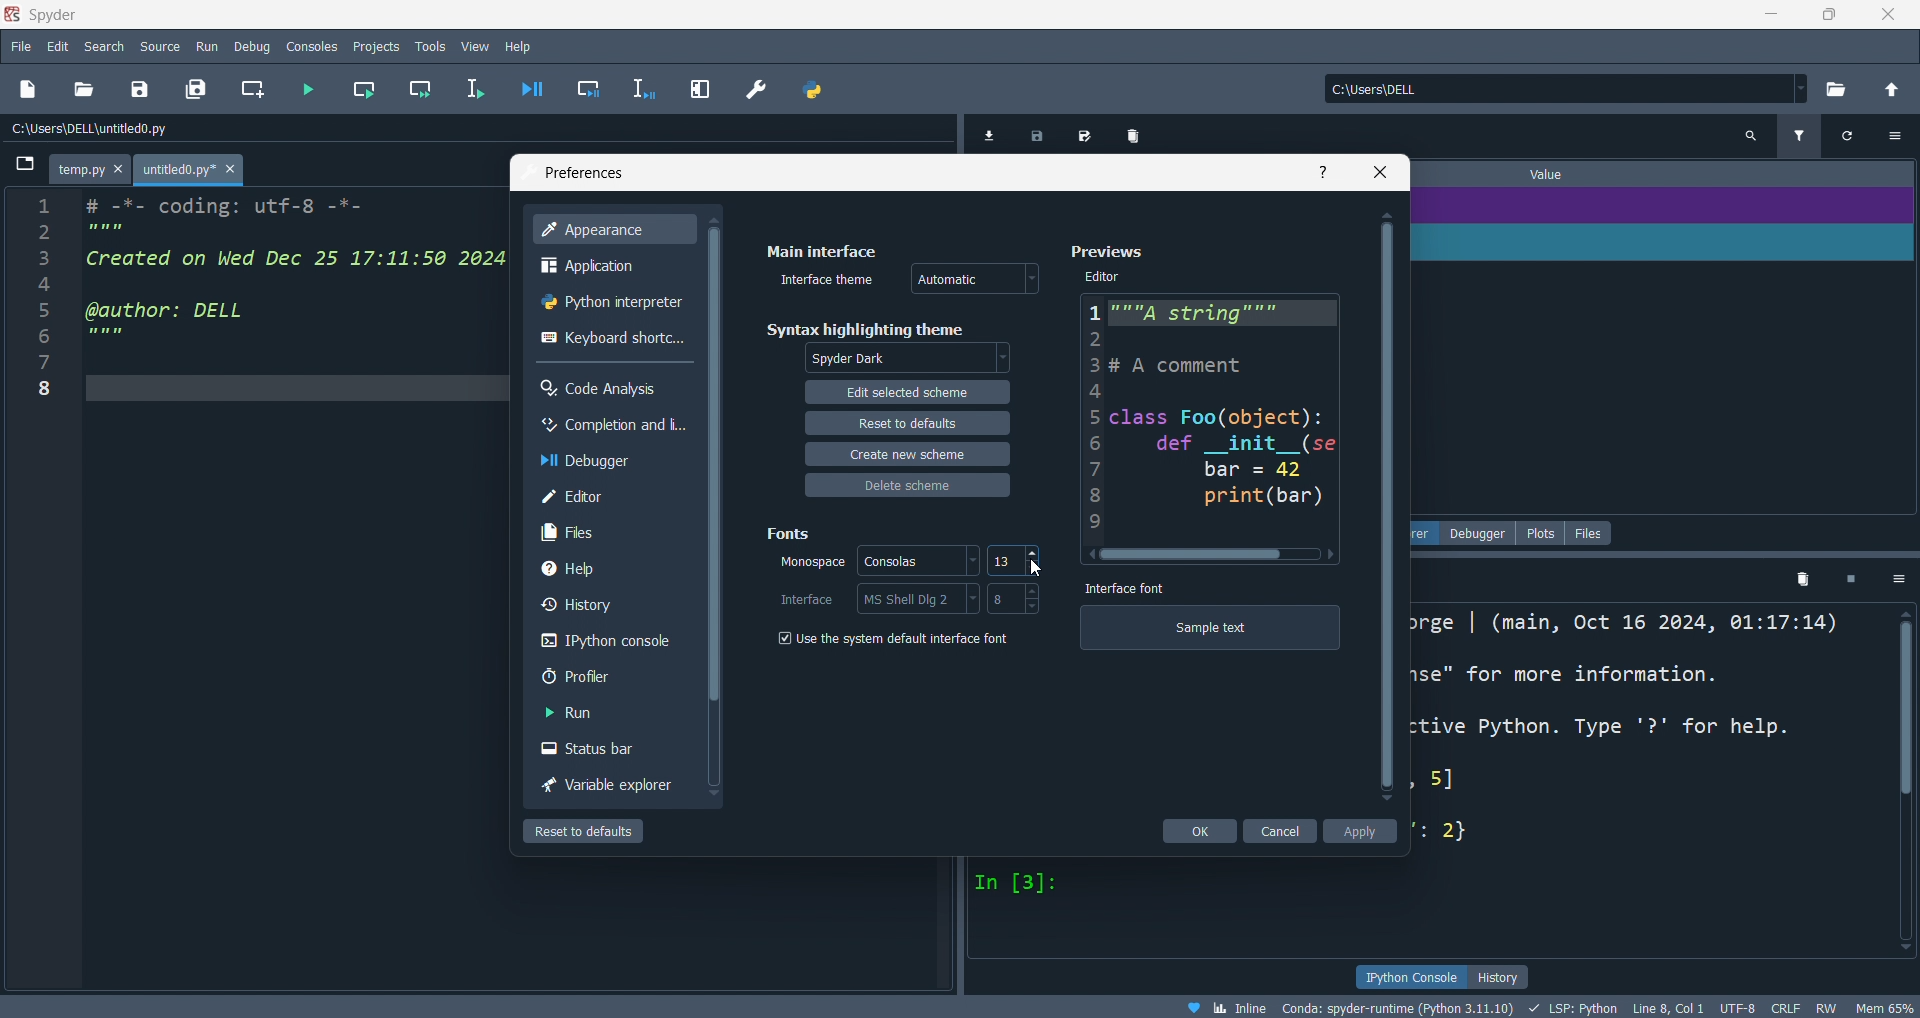 The width and height of the screenshot is (1920, 1018). Describe the element at coordinates (1132, 131) in the screenshot. I see `delete variables` at that location.